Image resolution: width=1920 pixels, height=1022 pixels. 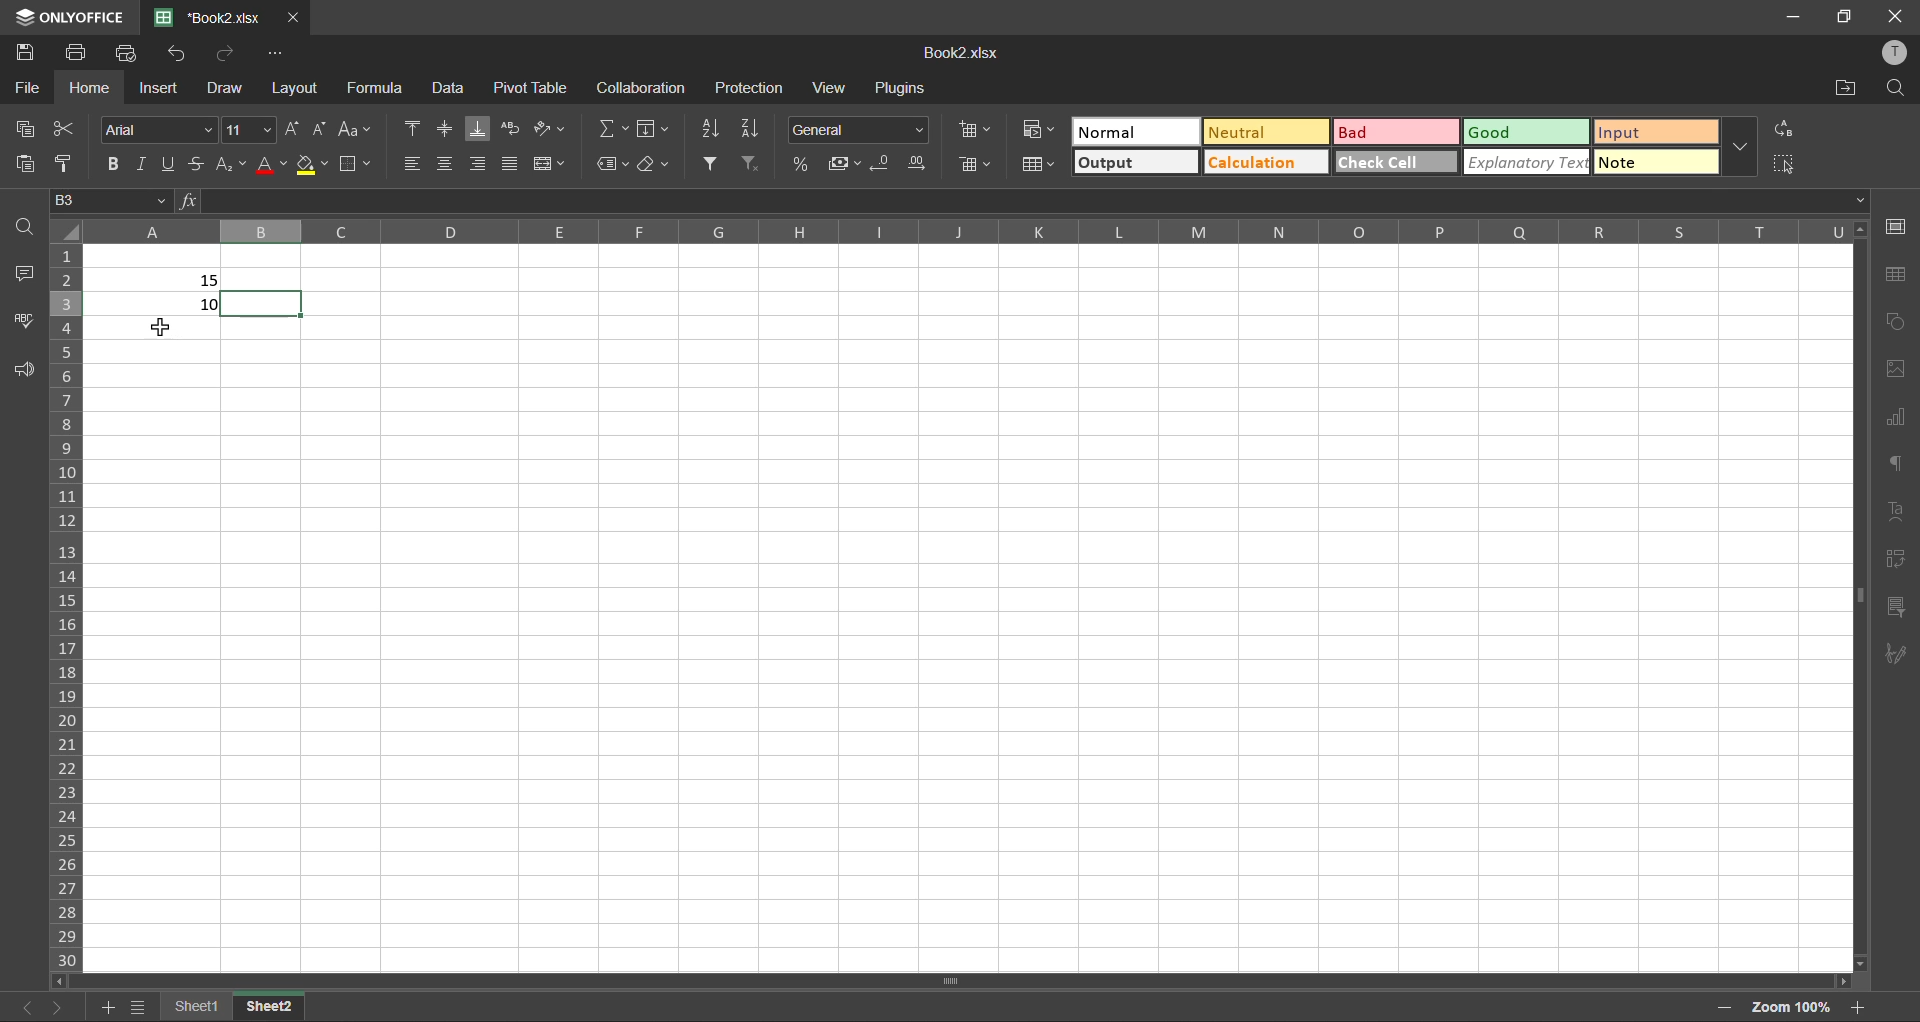 What do you see at coordinates (104, 1006) in the screenshot?
I see `add sheet` at bounding box center [104, 1006].